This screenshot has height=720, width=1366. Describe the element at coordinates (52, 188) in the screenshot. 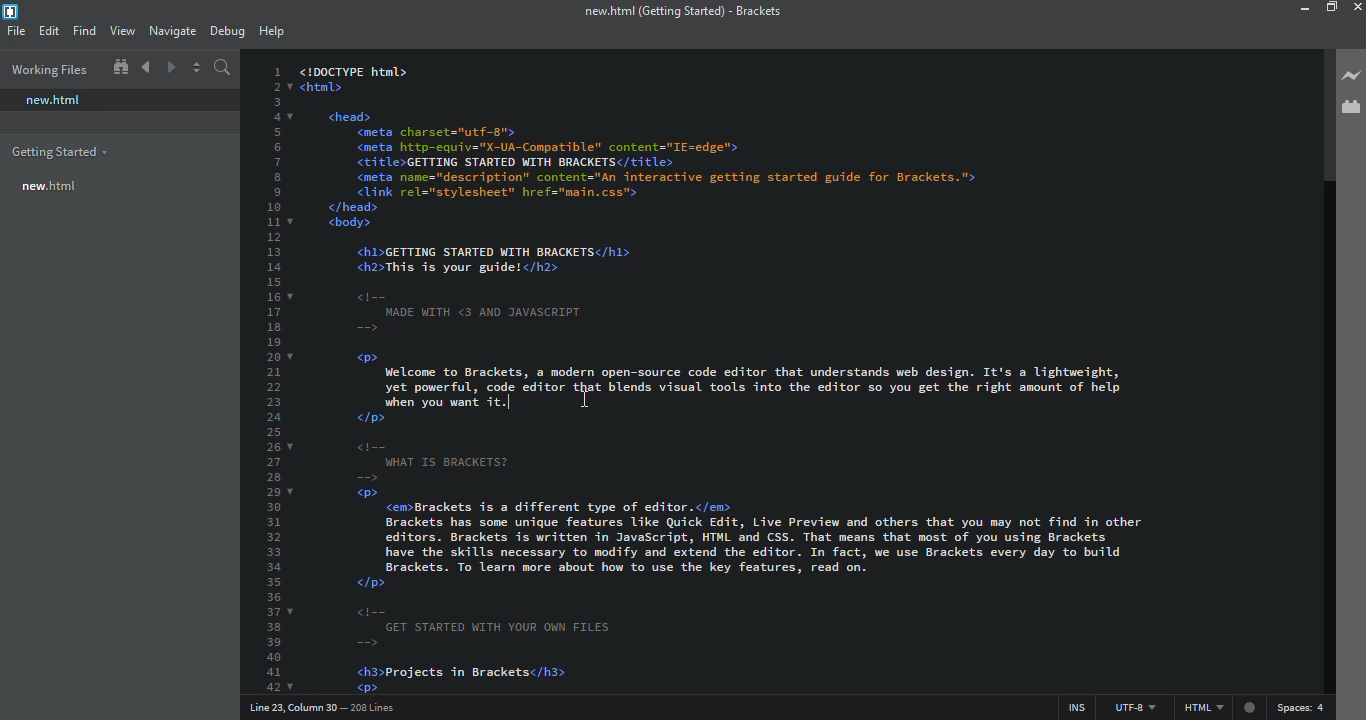

I see `new` at that location.